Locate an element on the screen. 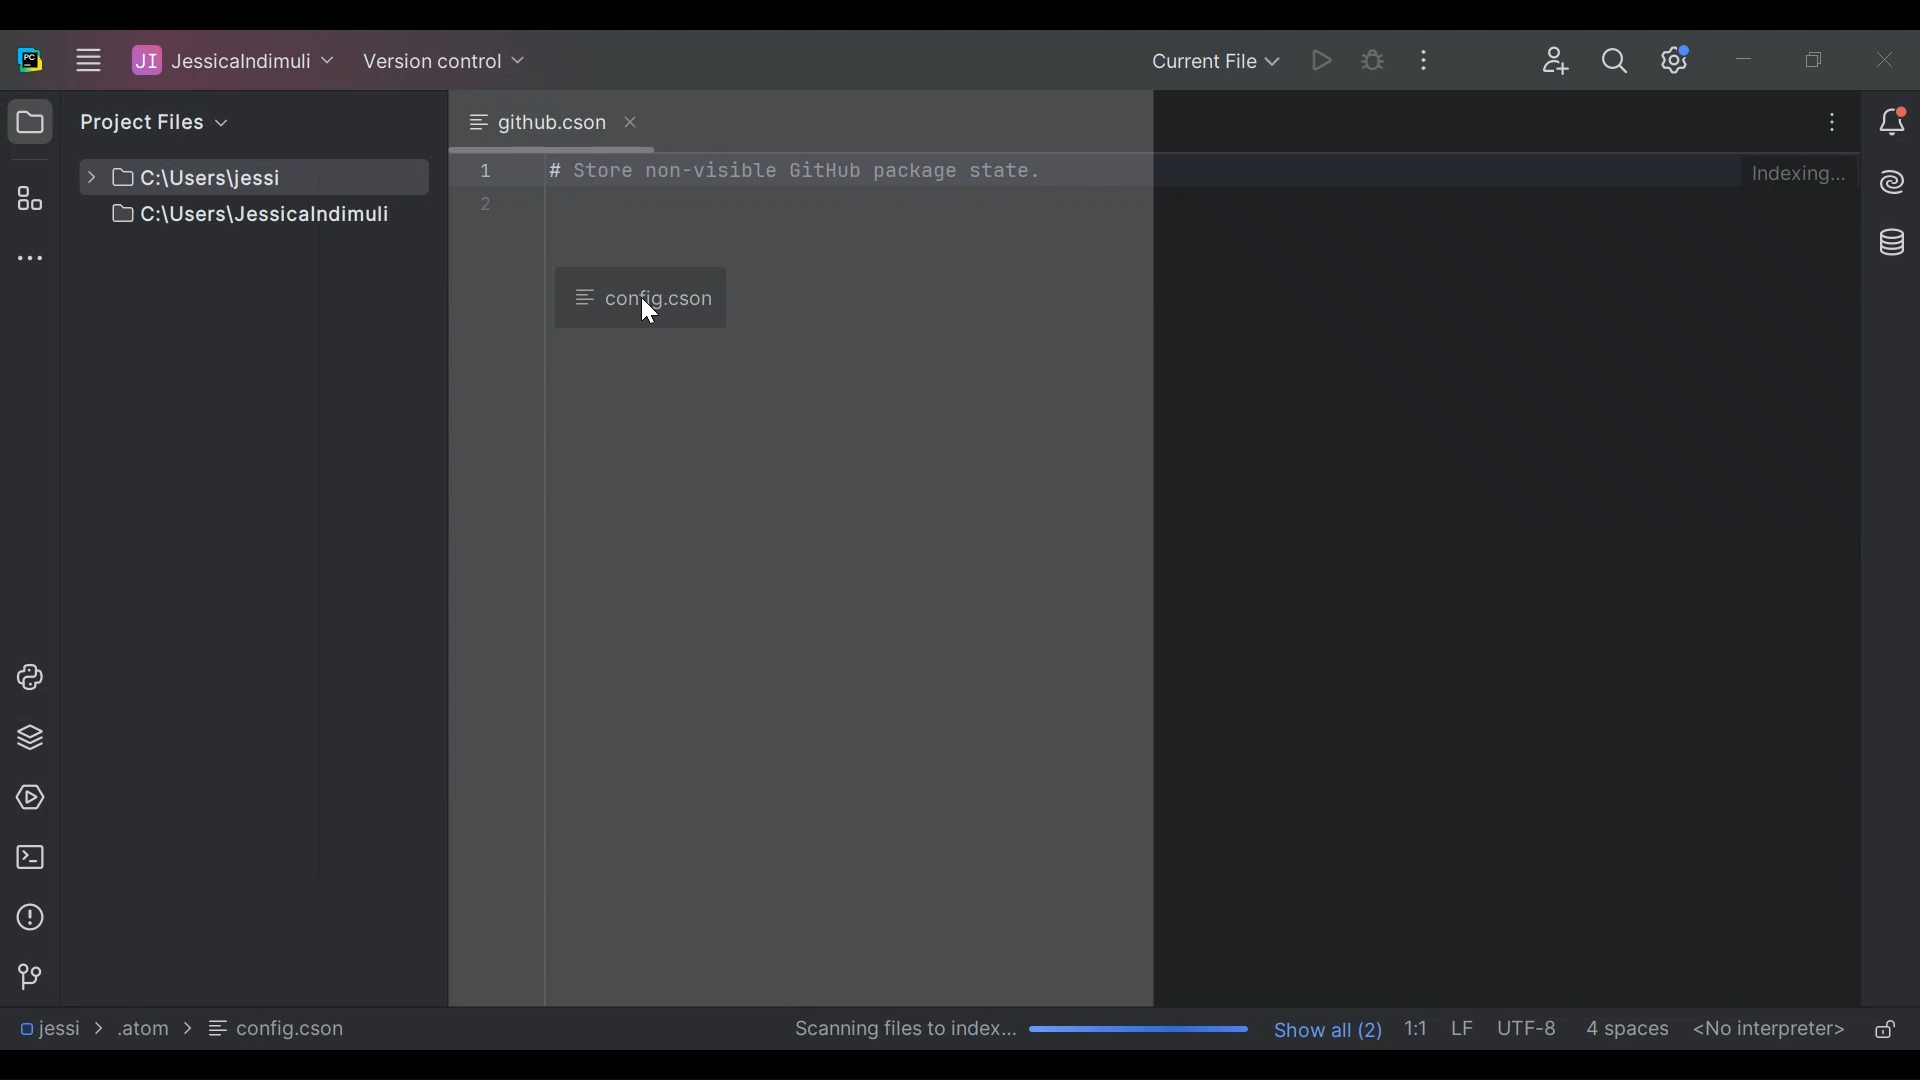 This screenshot has height=1080, width=1920. Project File User is located at coordinates (234, 61).